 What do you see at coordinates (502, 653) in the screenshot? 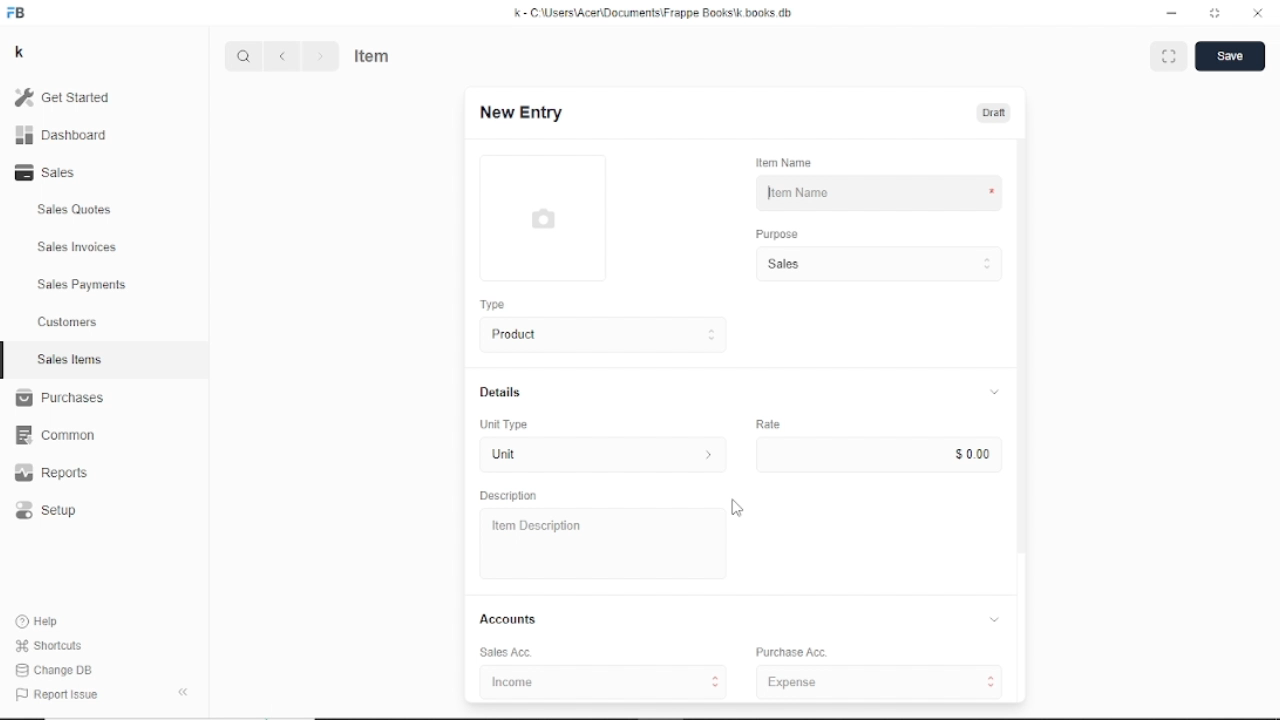
I see `Sales Acc.` at bounding box center [502, 653].